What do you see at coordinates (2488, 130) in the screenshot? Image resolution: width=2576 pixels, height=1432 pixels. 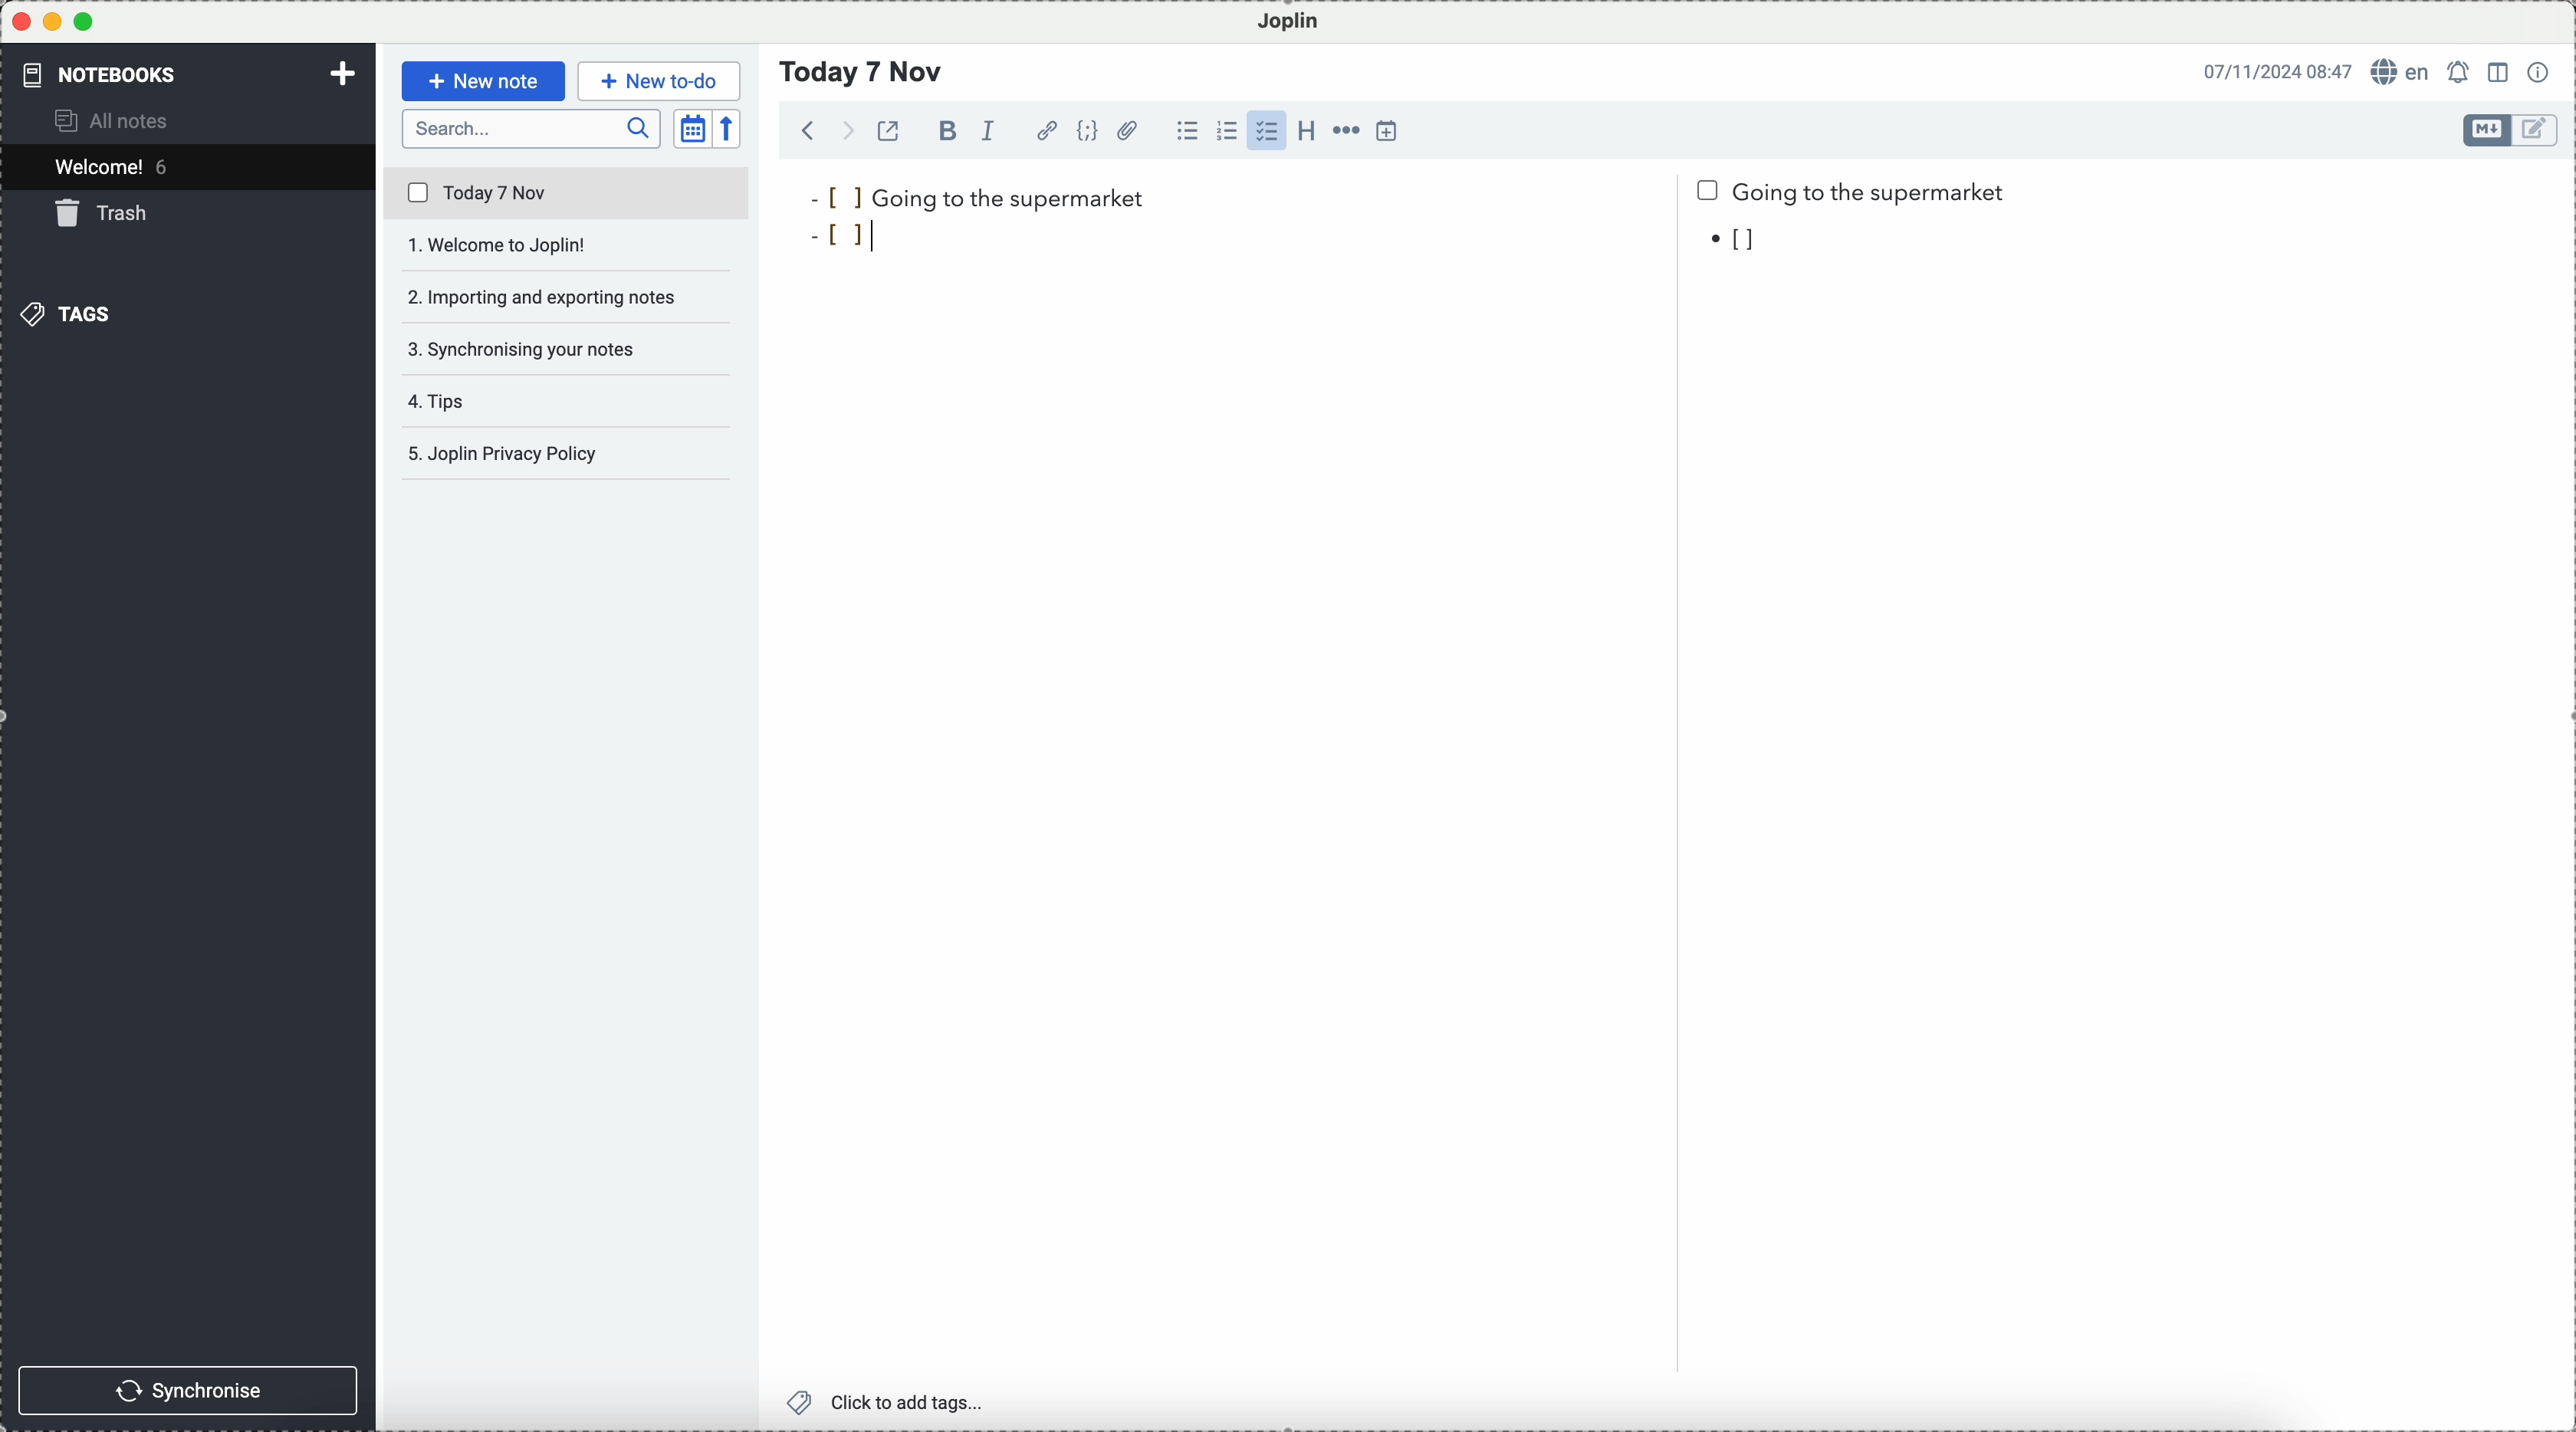 I see `toggle editors` at bounding box center [2488, 130].